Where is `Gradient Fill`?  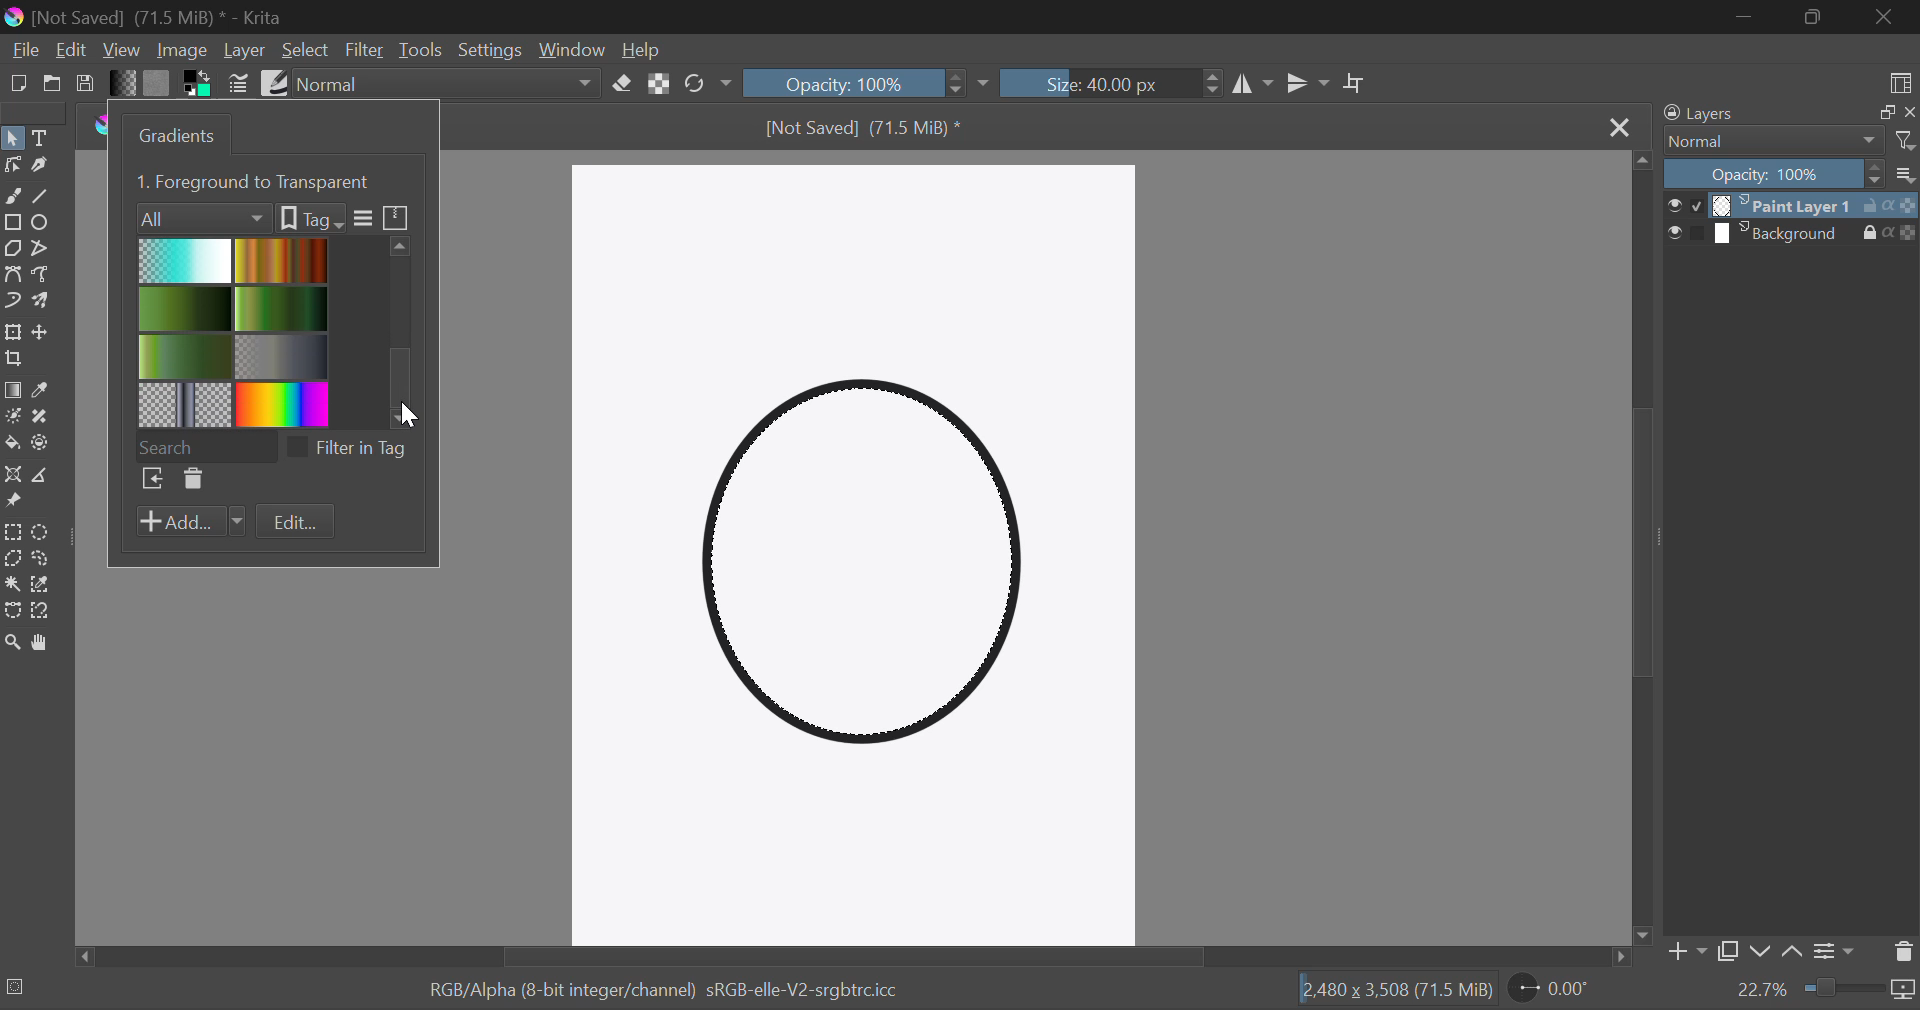 Gradient Fill is located at coordinates (13, 391).